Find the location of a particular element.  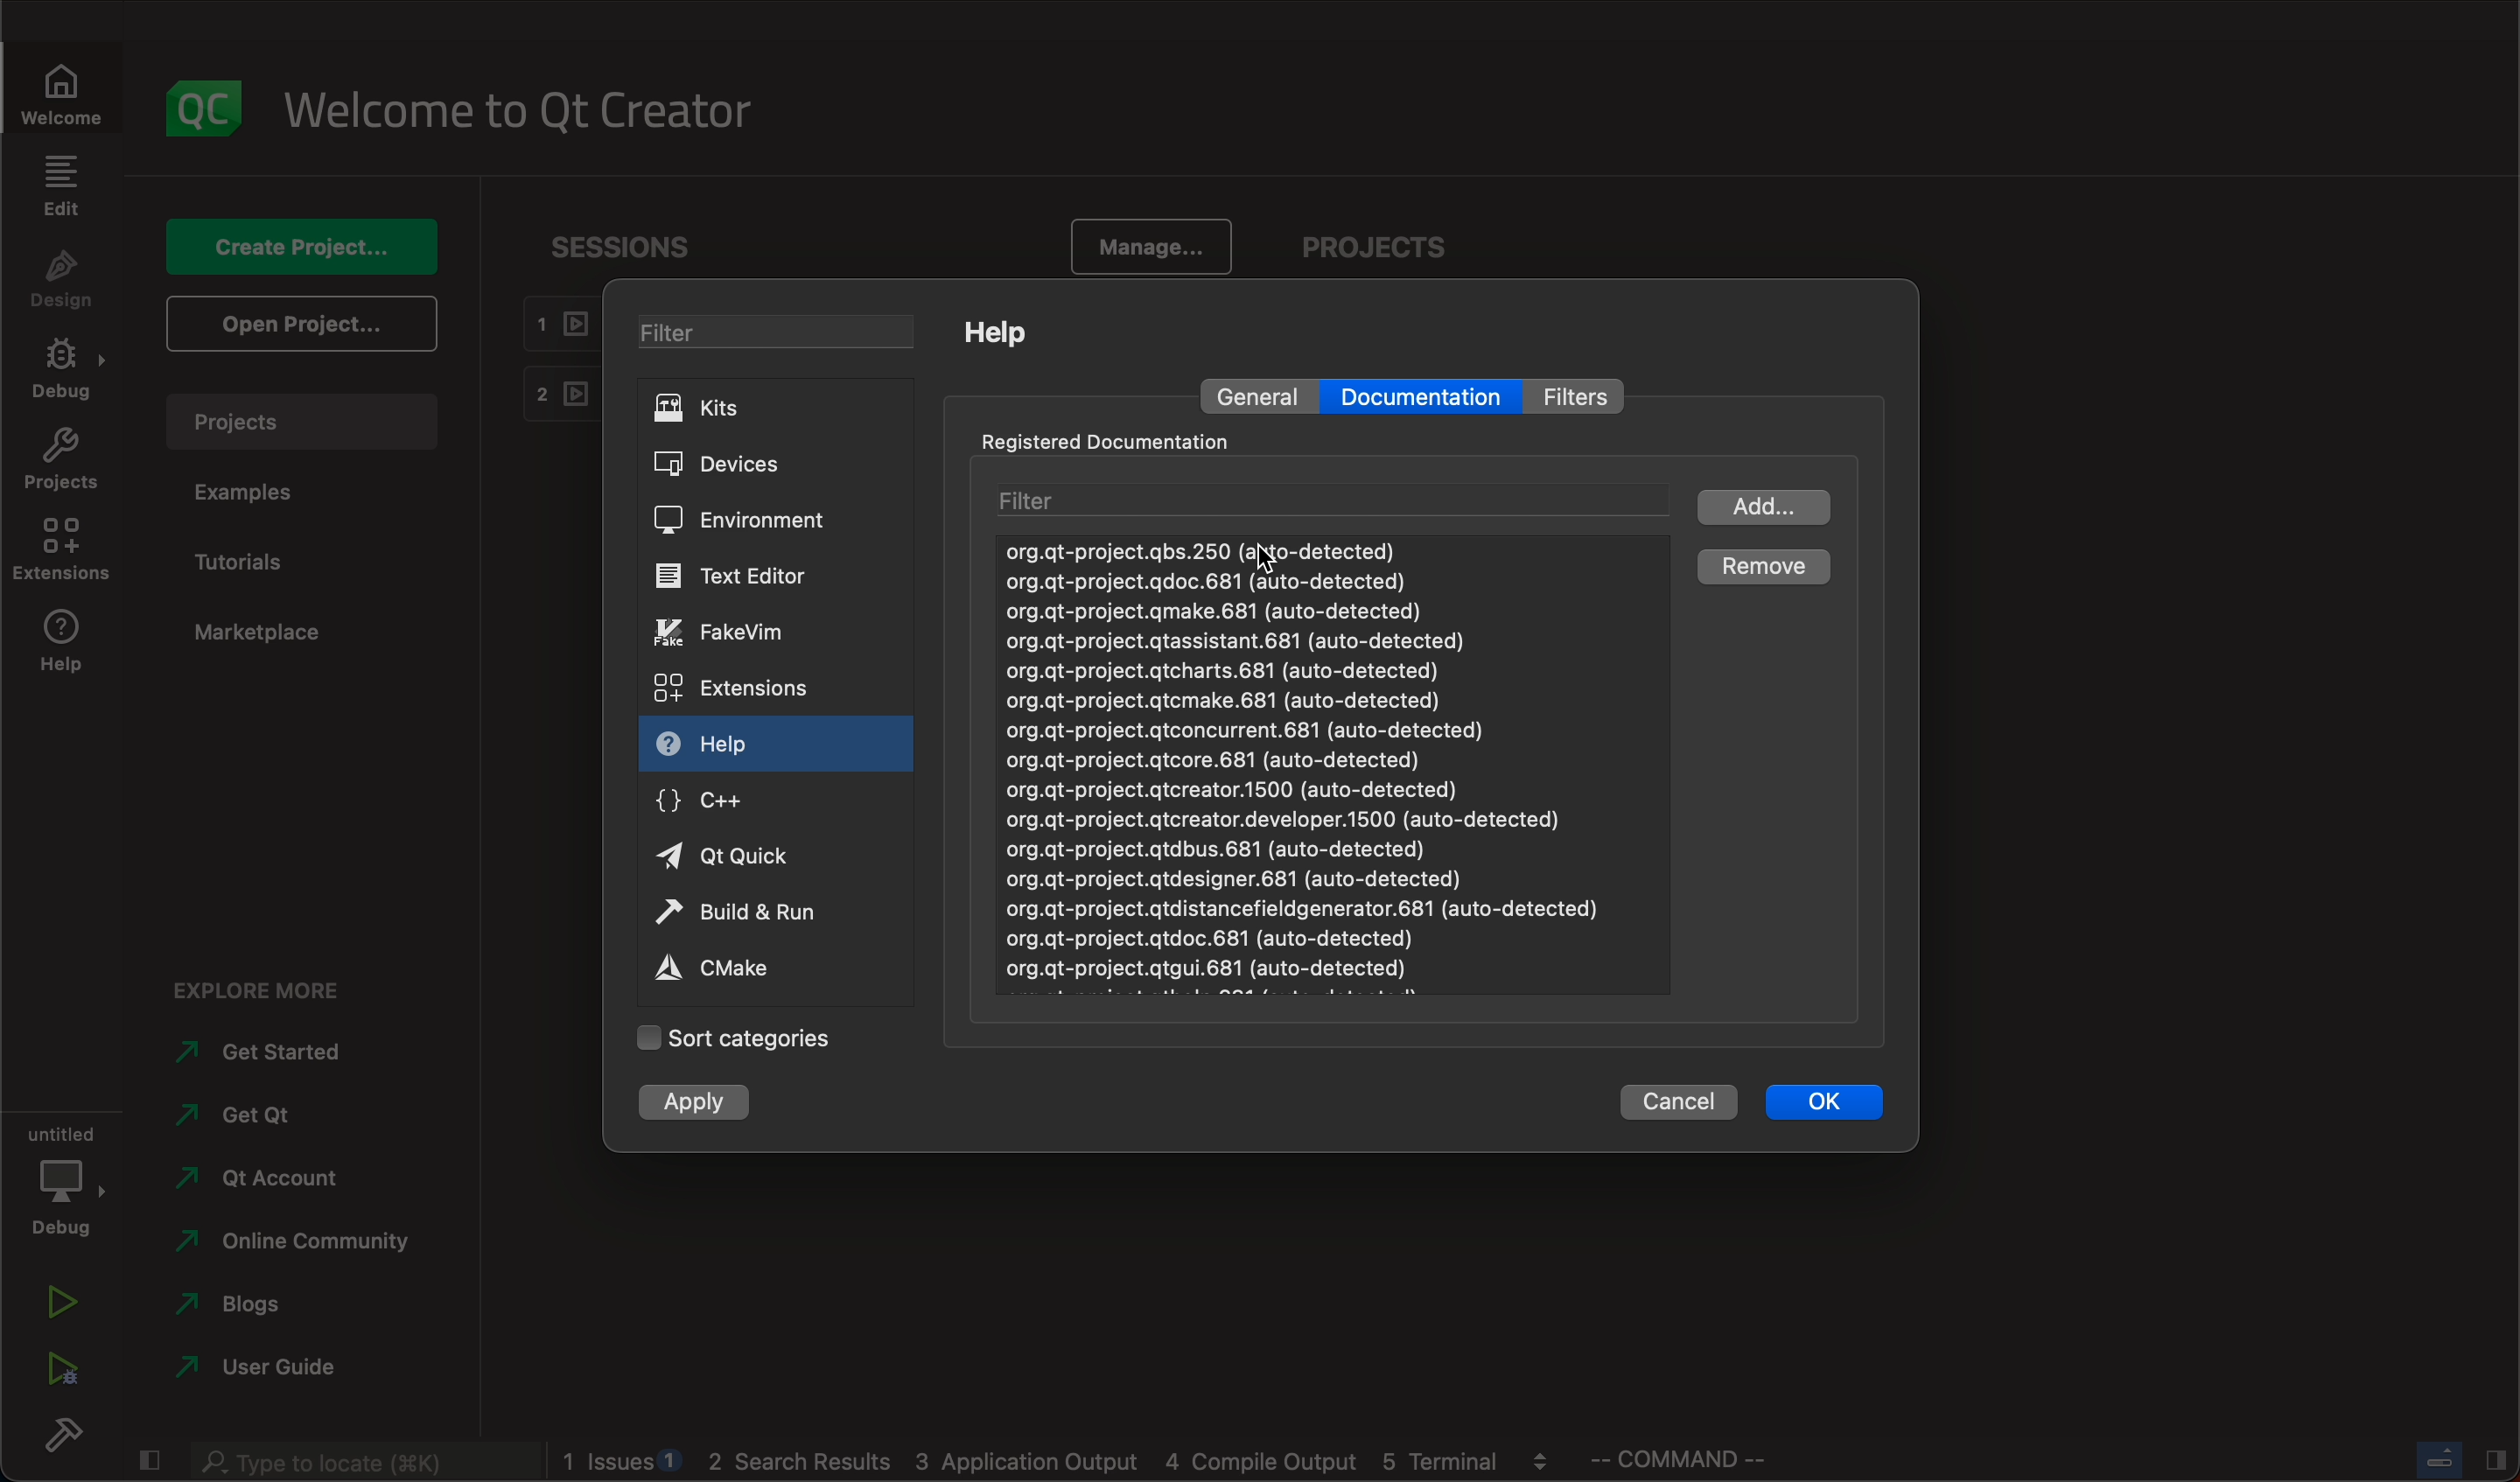

document list is located at coordinates (1303, 764).